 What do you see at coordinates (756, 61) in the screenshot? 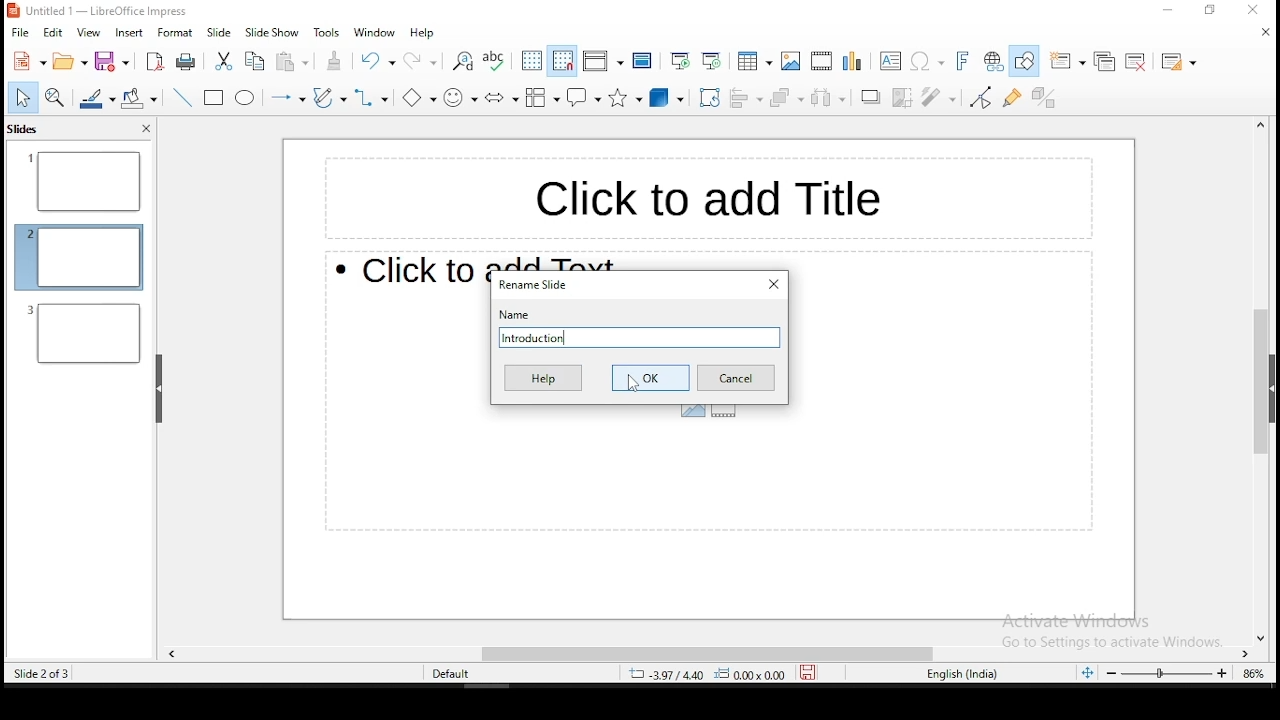
I see `tables` at bounding box center [756, 61].